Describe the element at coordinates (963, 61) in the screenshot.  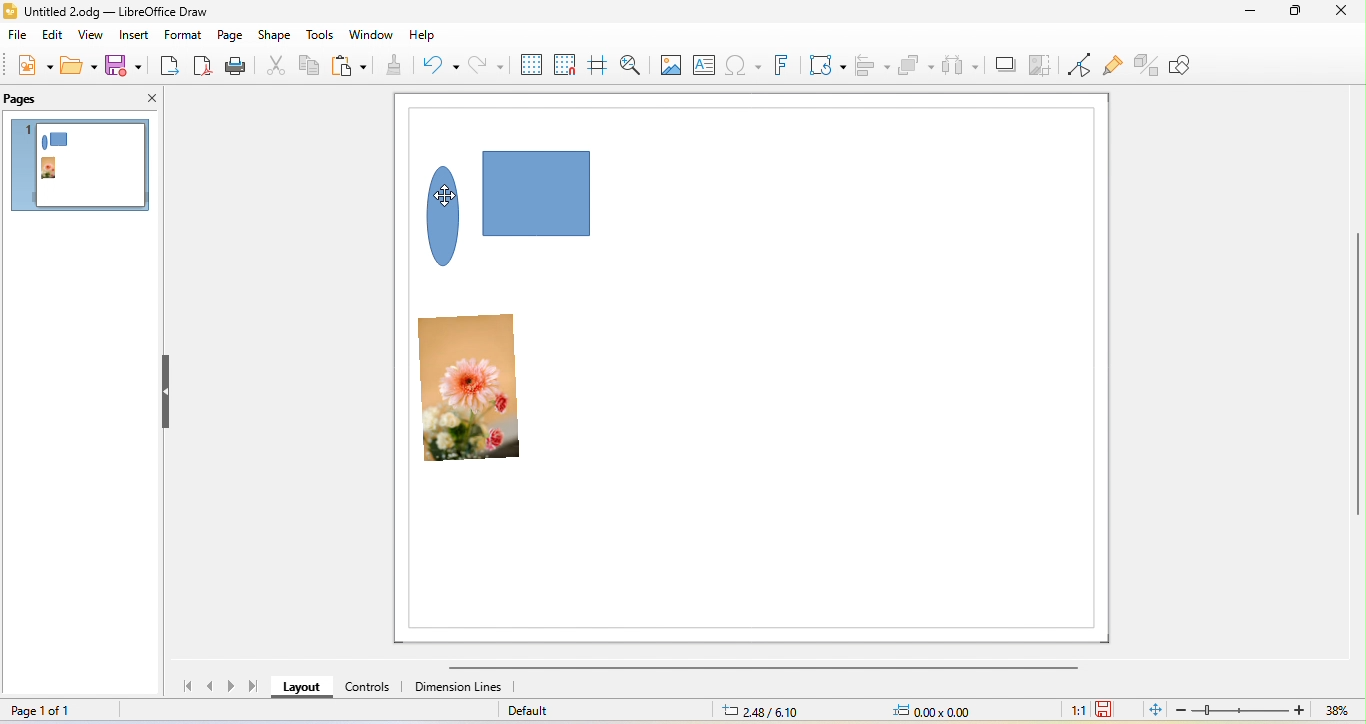
I see `select at least three object to distribute` at that location.